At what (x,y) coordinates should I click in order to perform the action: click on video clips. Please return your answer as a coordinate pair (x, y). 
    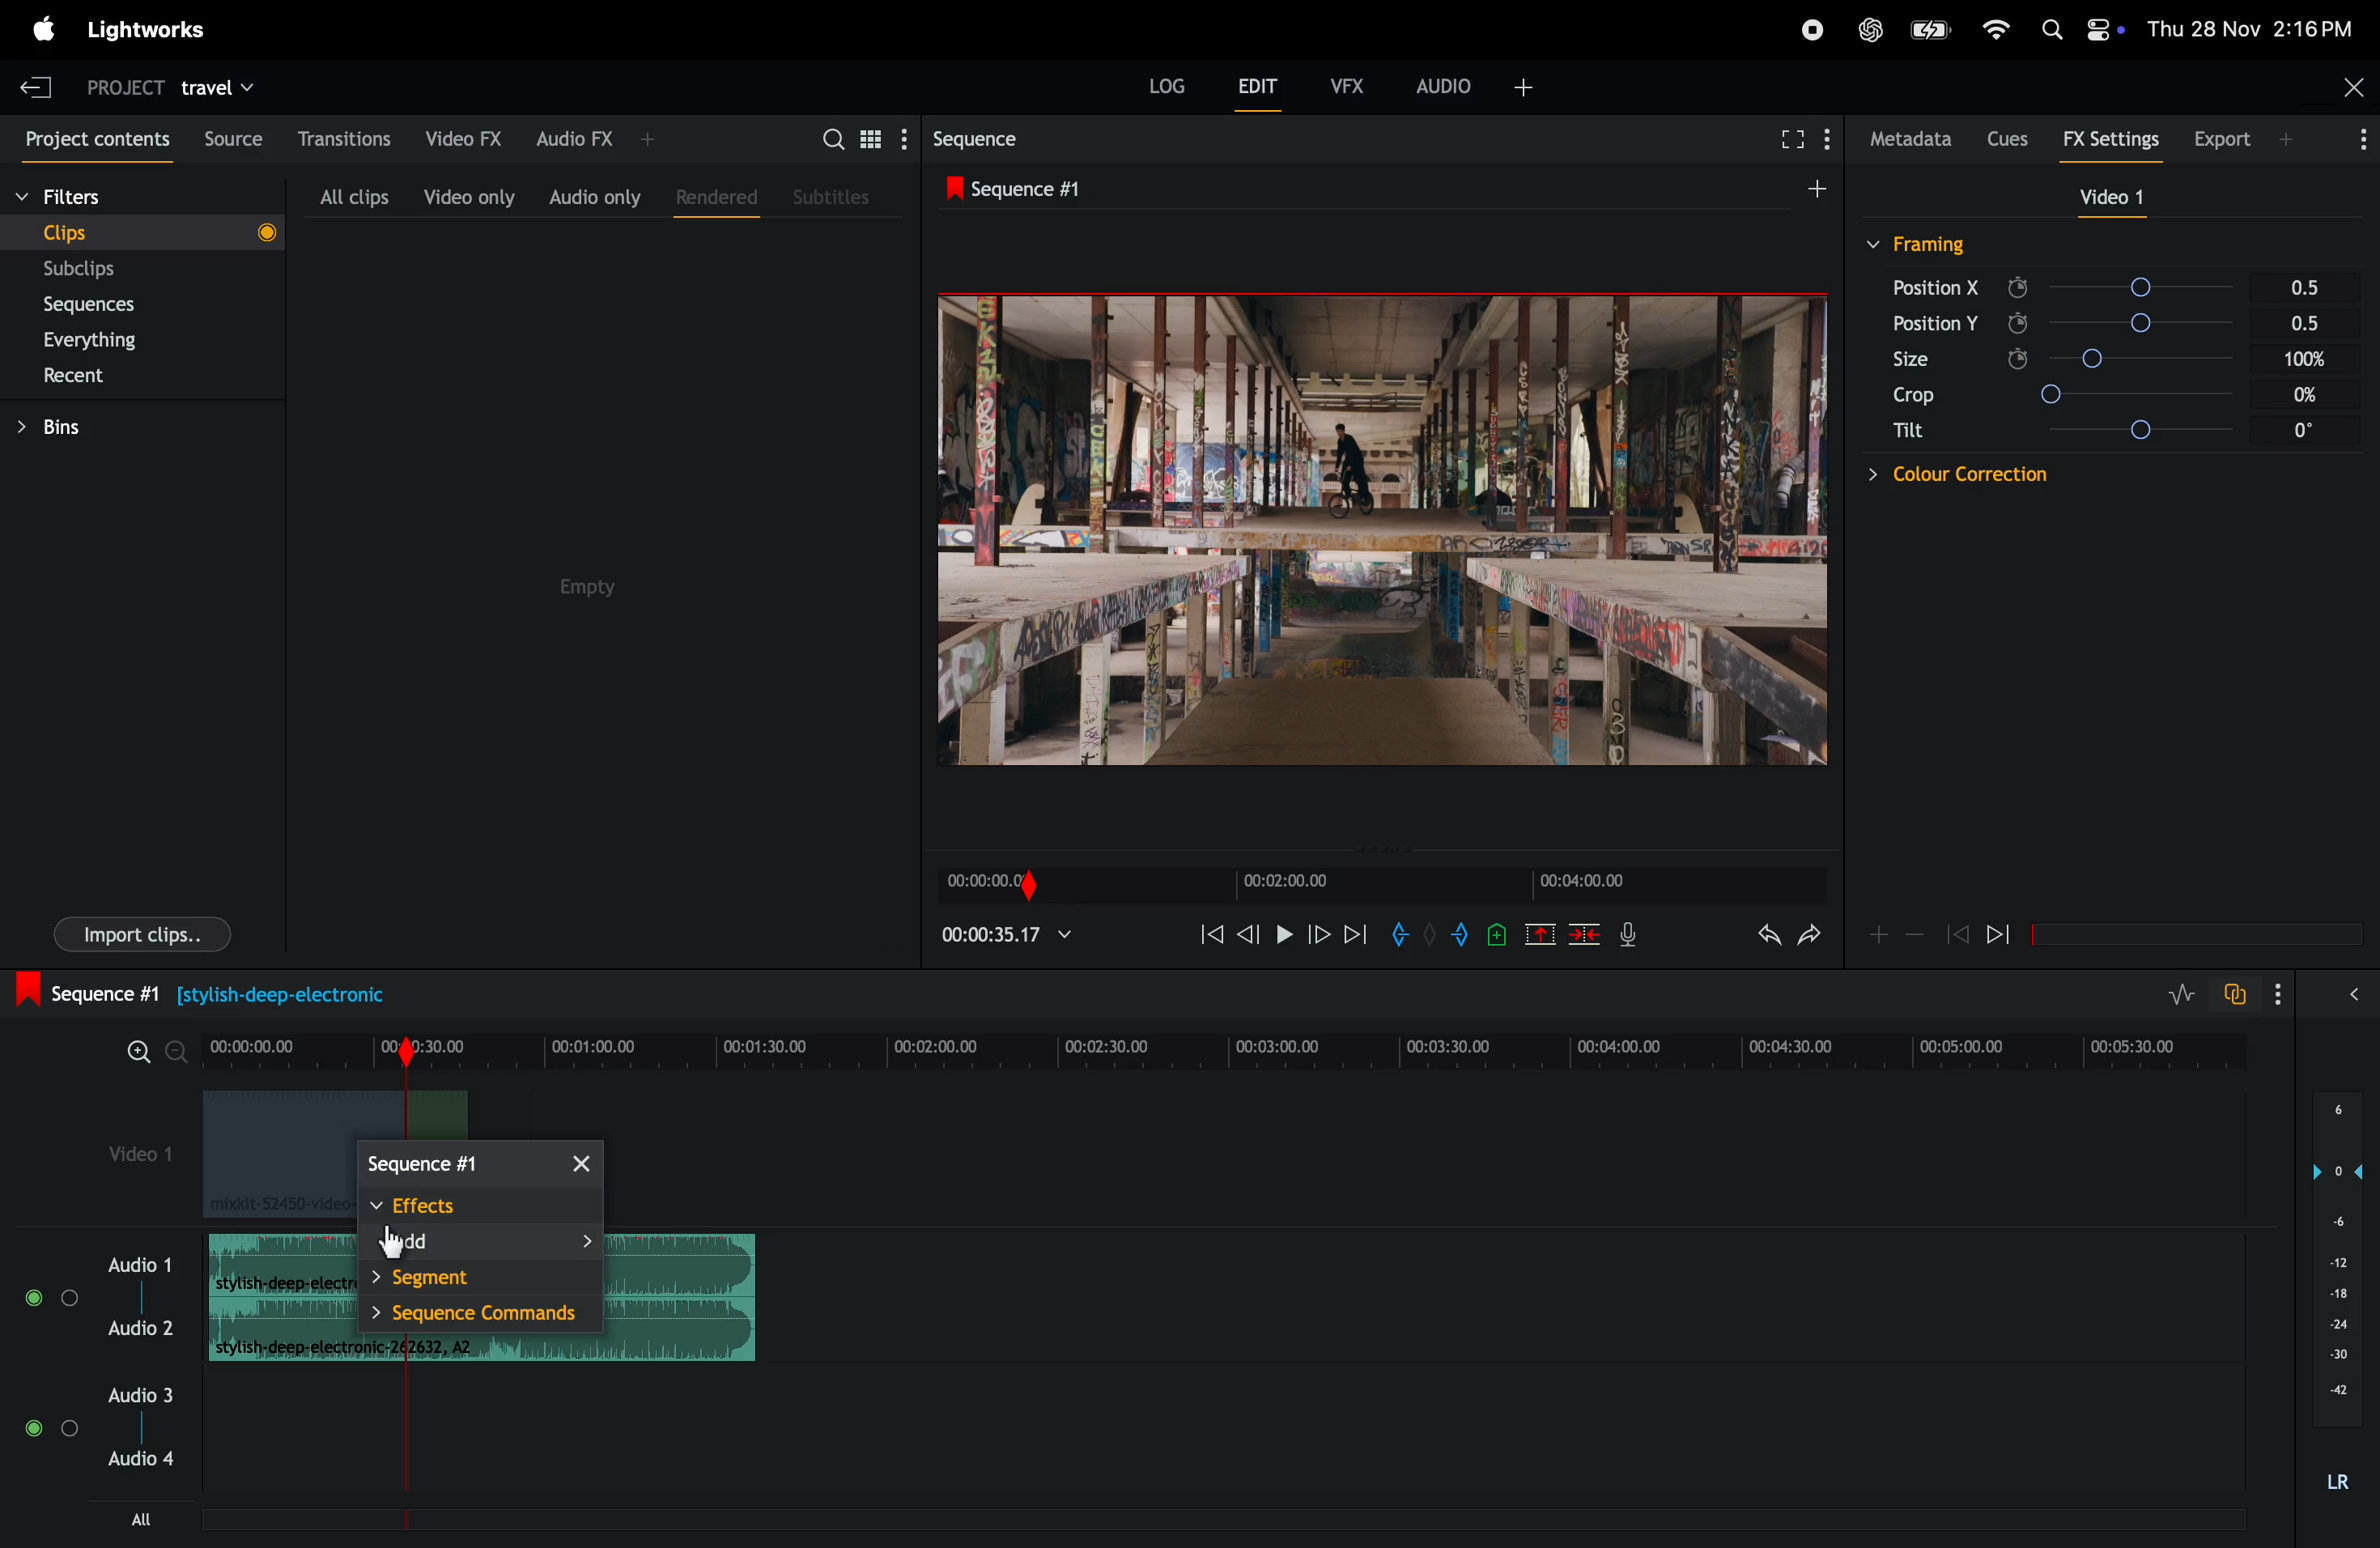
    Looking at the image, I should click on (265, 1154).